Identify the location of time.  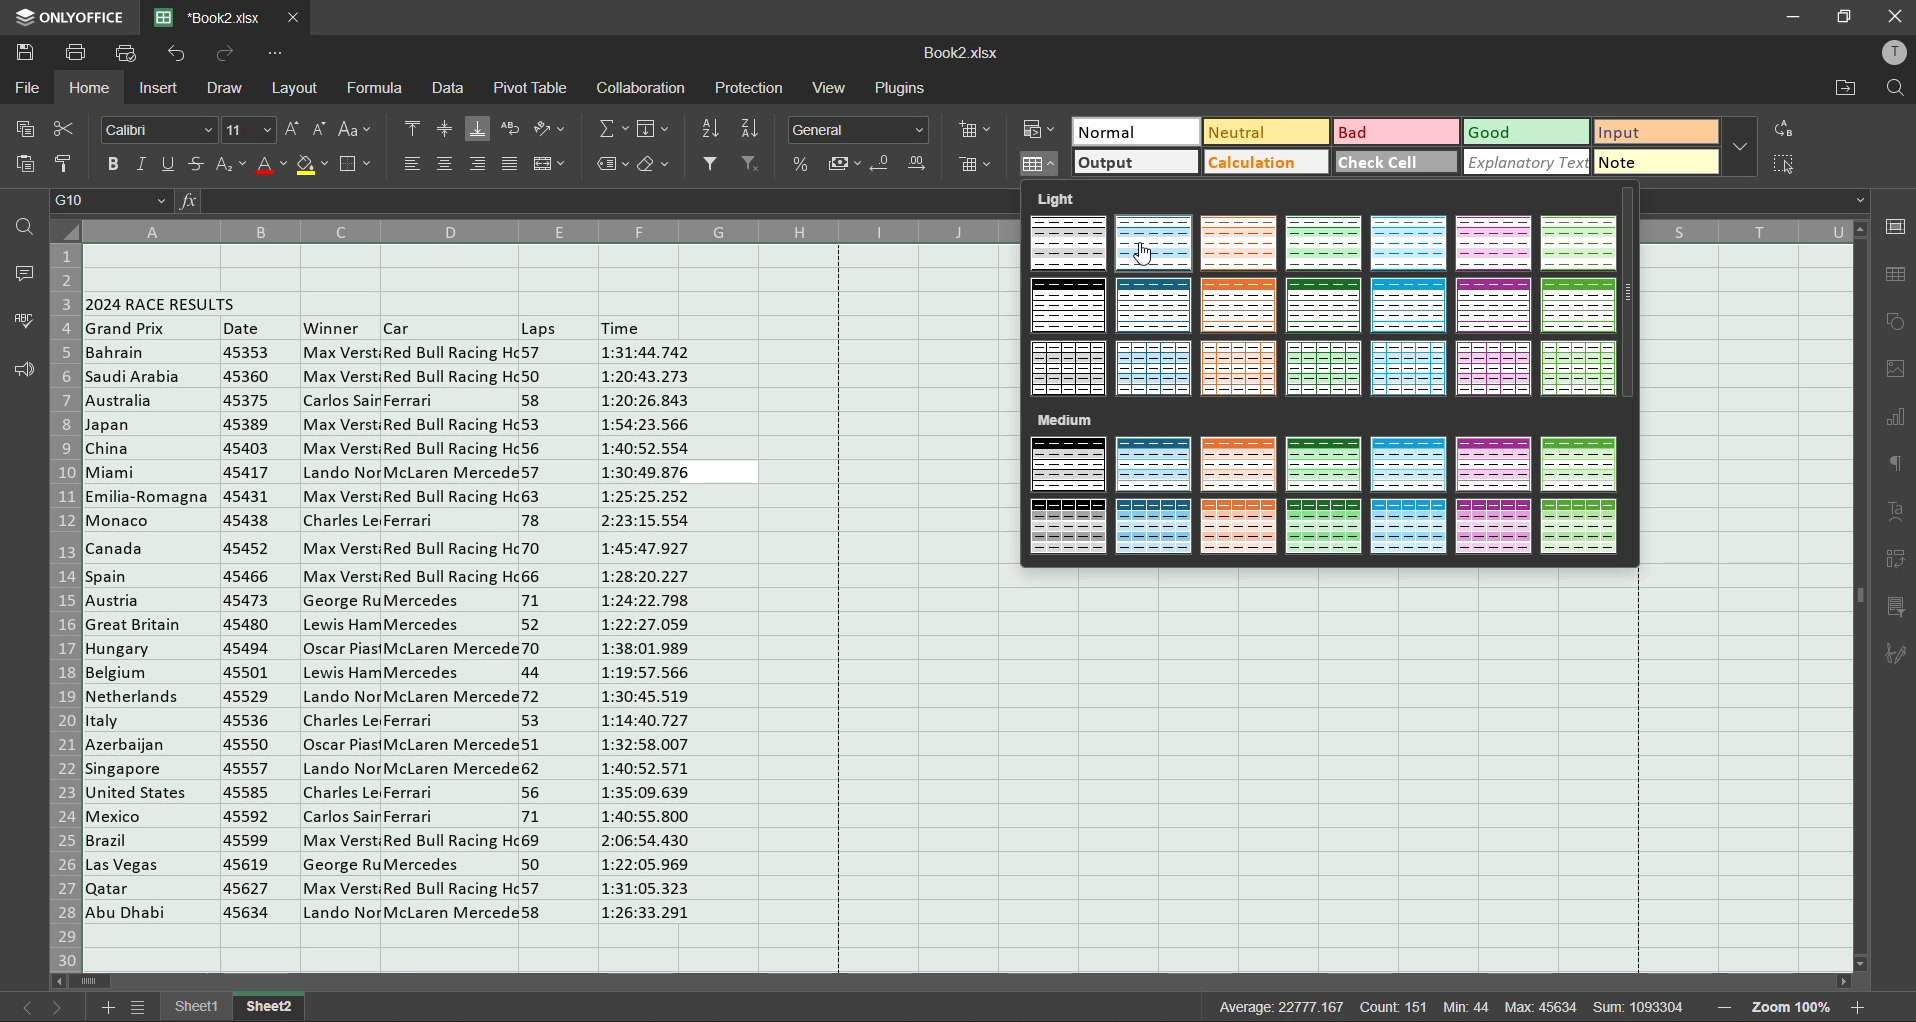
(626, 328).